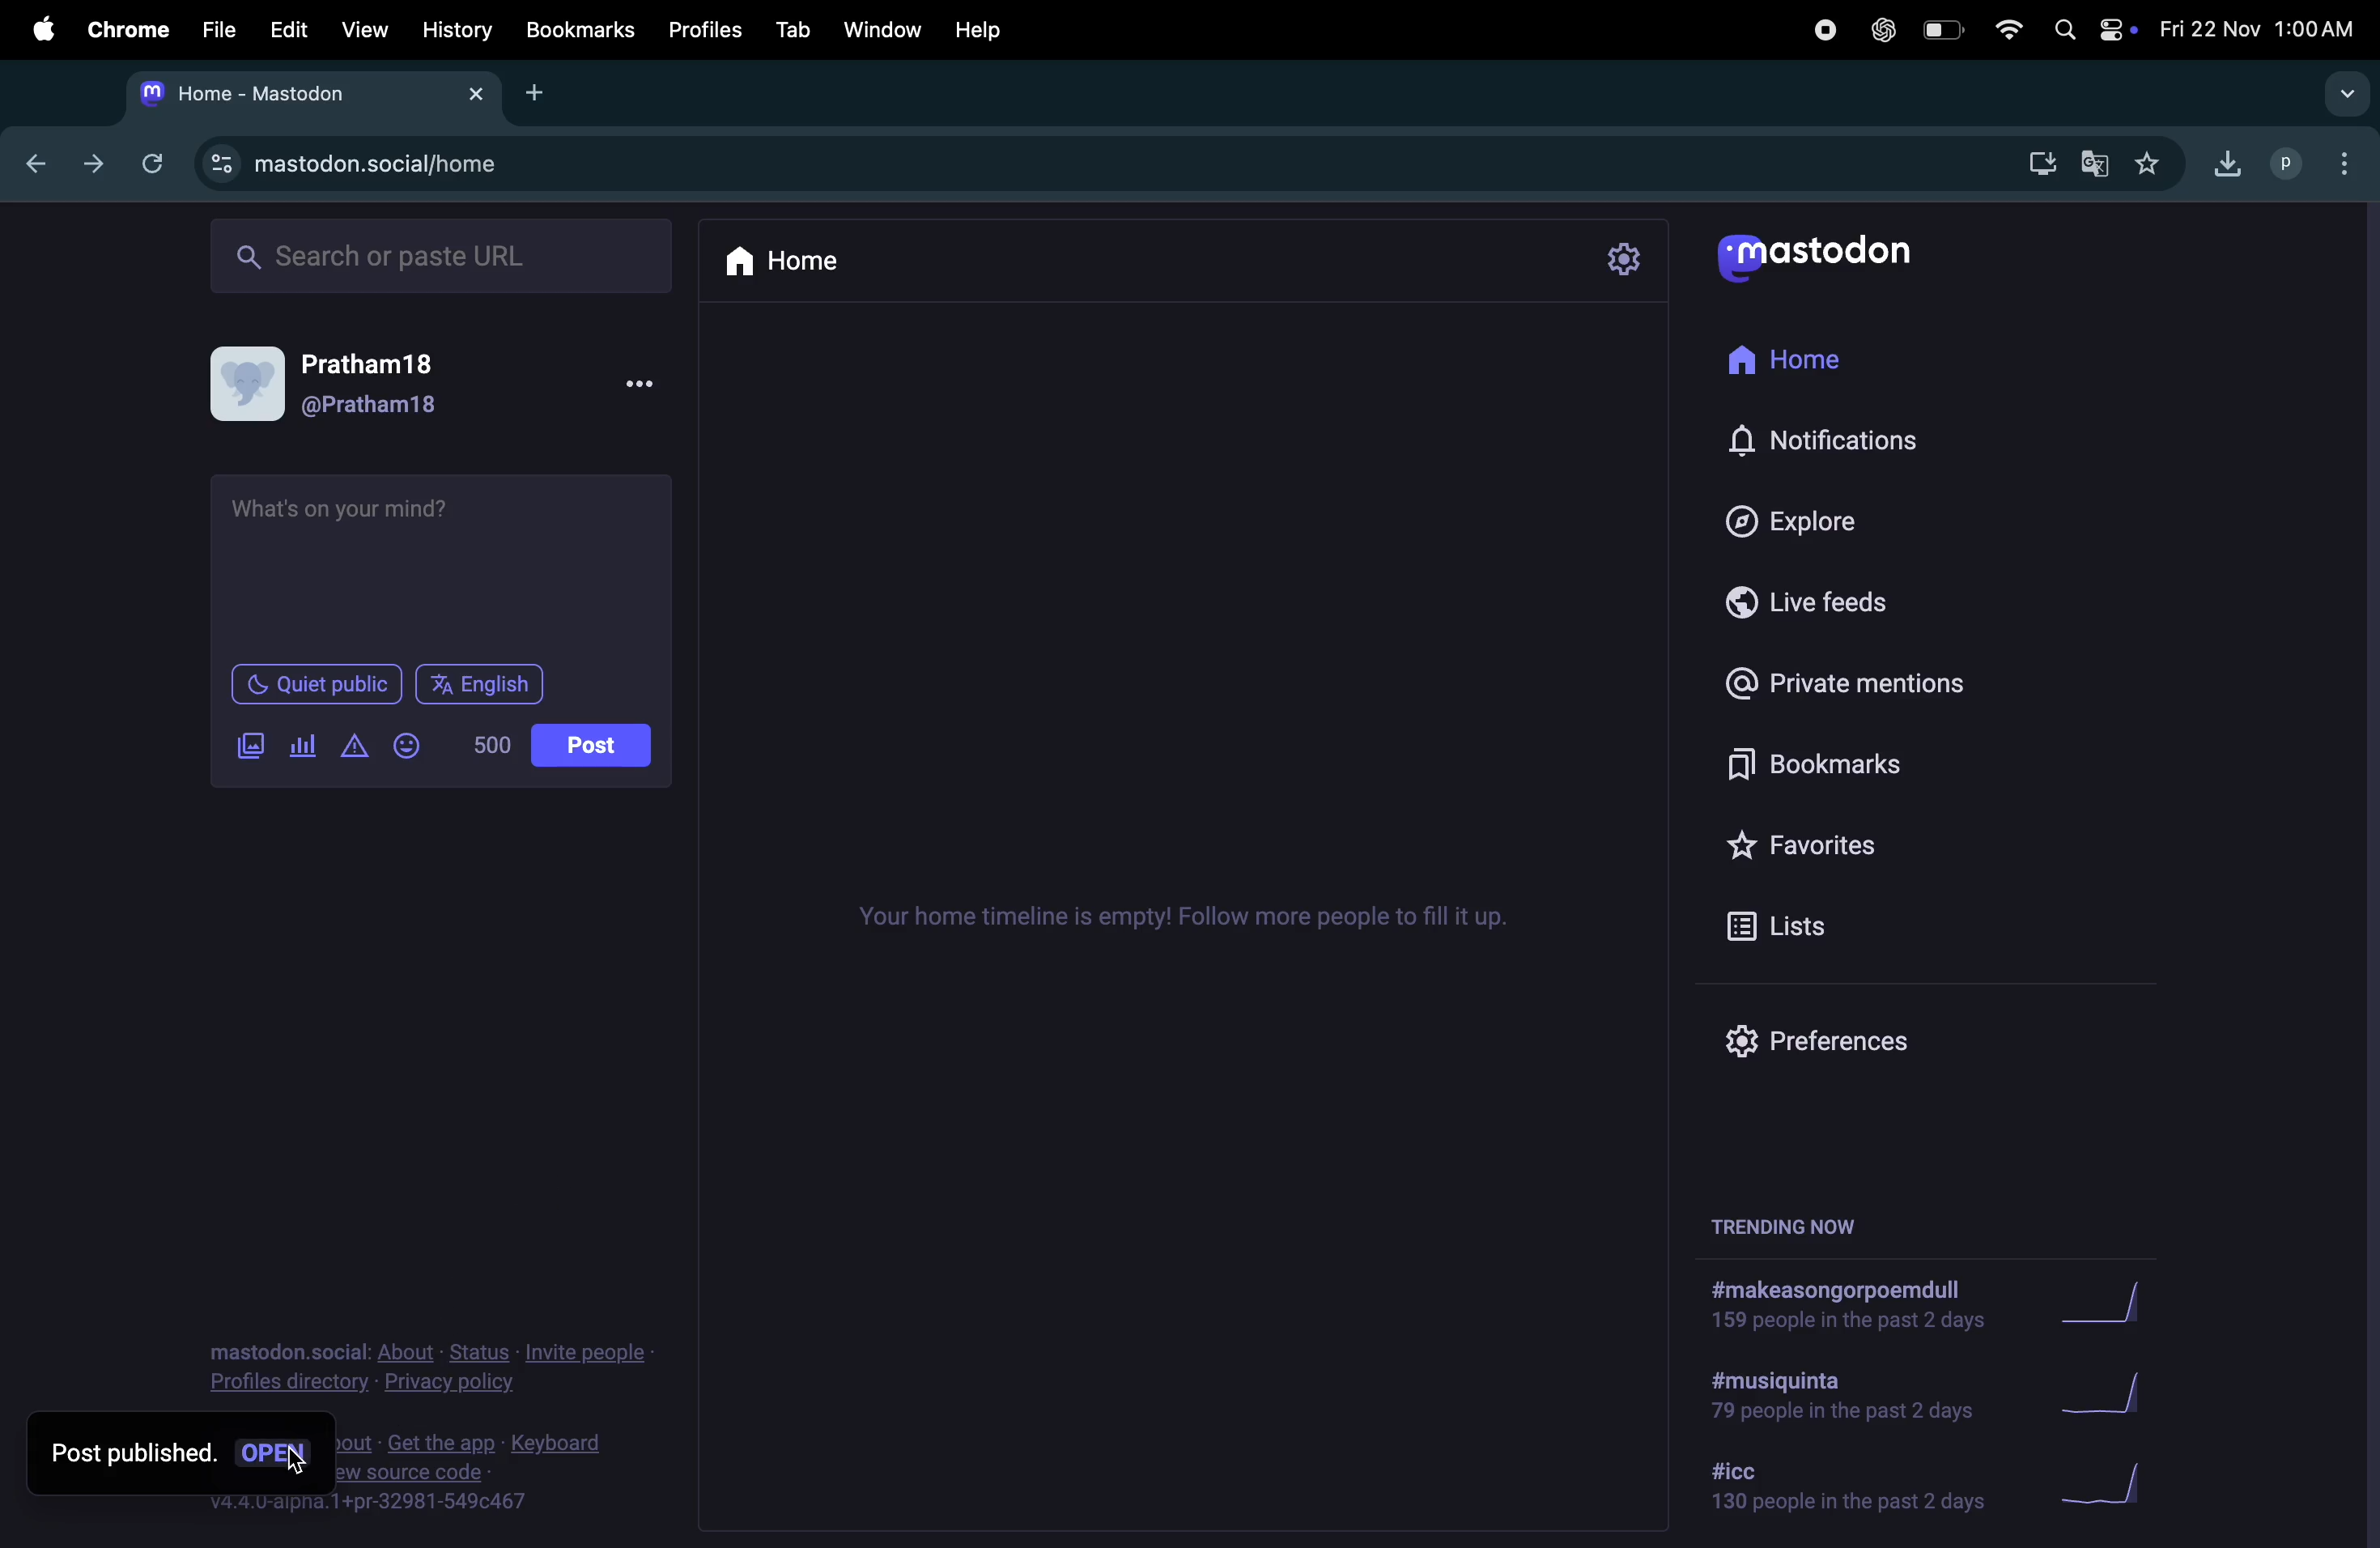 The height and width of the screenshot is (1548, 2380). Describe the element at coordinates (1191, 919) in the screenshot. I see `time line` at that location.